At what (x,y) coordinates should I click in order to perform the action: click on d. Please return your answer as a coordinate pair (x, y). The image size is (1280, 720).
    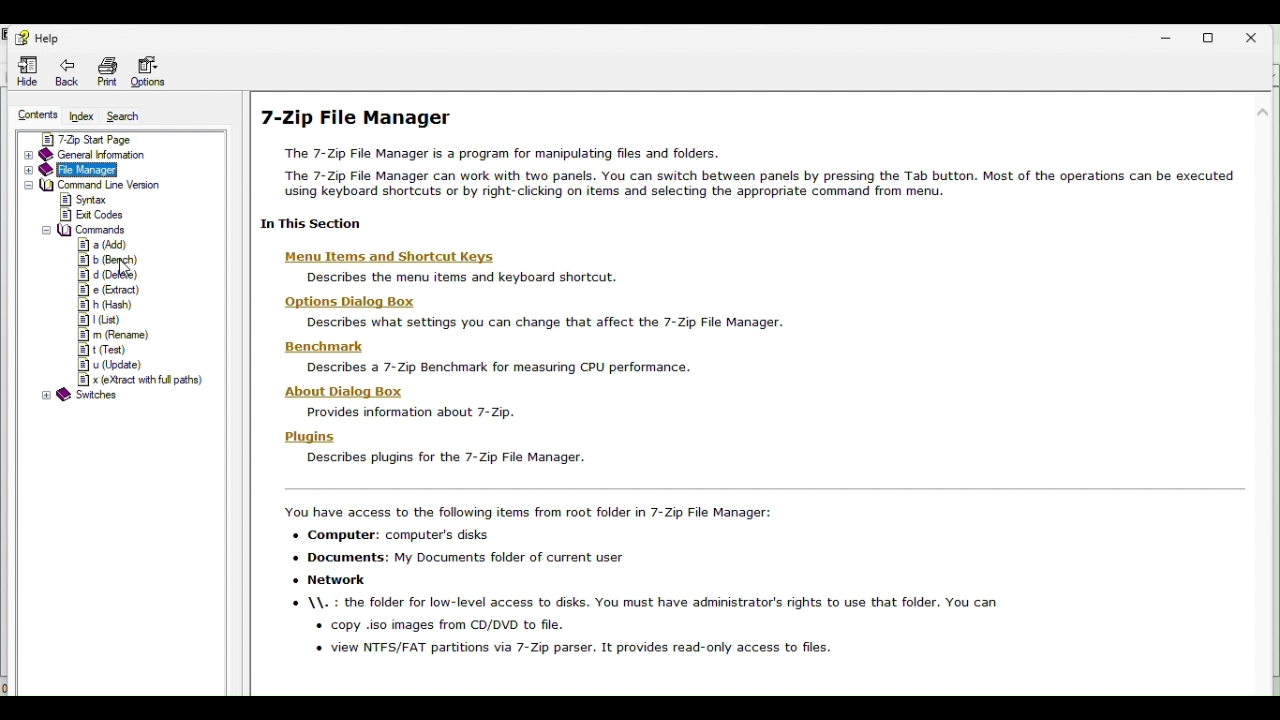
    Looking at the image, I should click on (107, 276).